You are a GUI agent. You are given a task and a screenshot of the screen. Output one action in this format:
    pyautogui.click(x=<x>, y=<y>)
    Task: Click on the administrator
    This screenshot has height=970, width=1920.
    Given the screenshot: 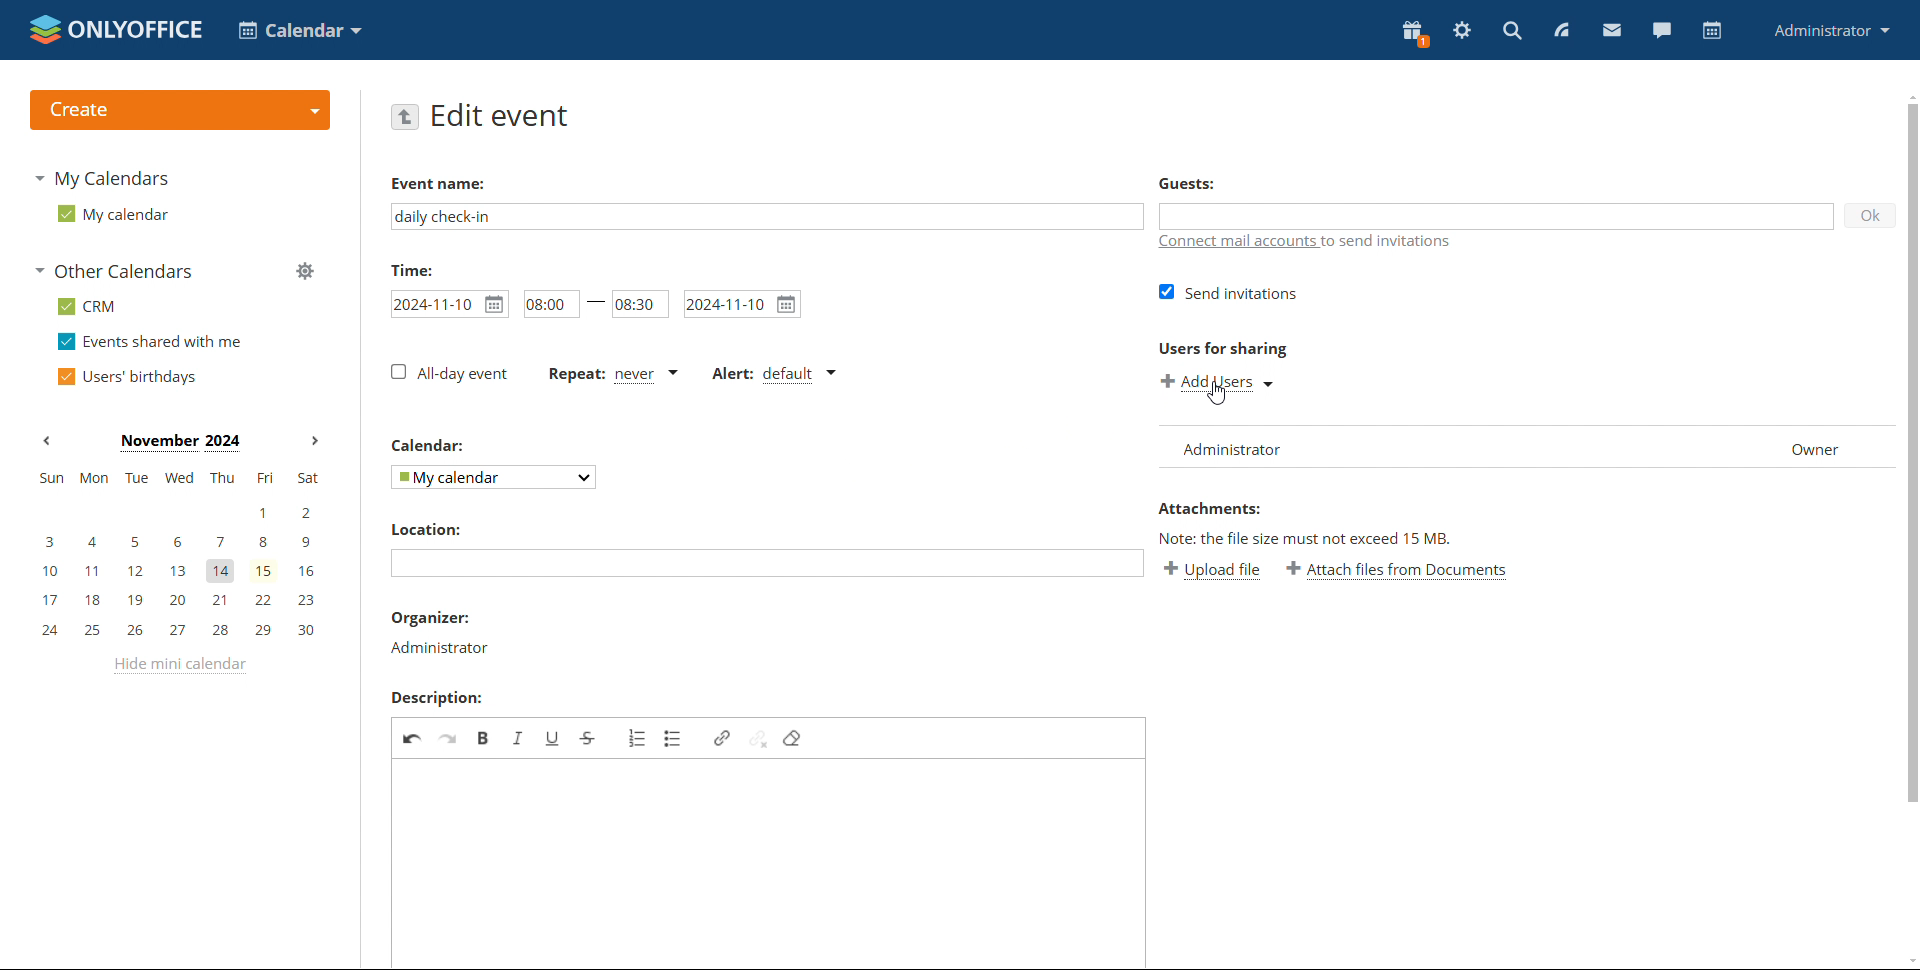 What is the action you would take?
    pyautogui.click(x=438, y=647)
    